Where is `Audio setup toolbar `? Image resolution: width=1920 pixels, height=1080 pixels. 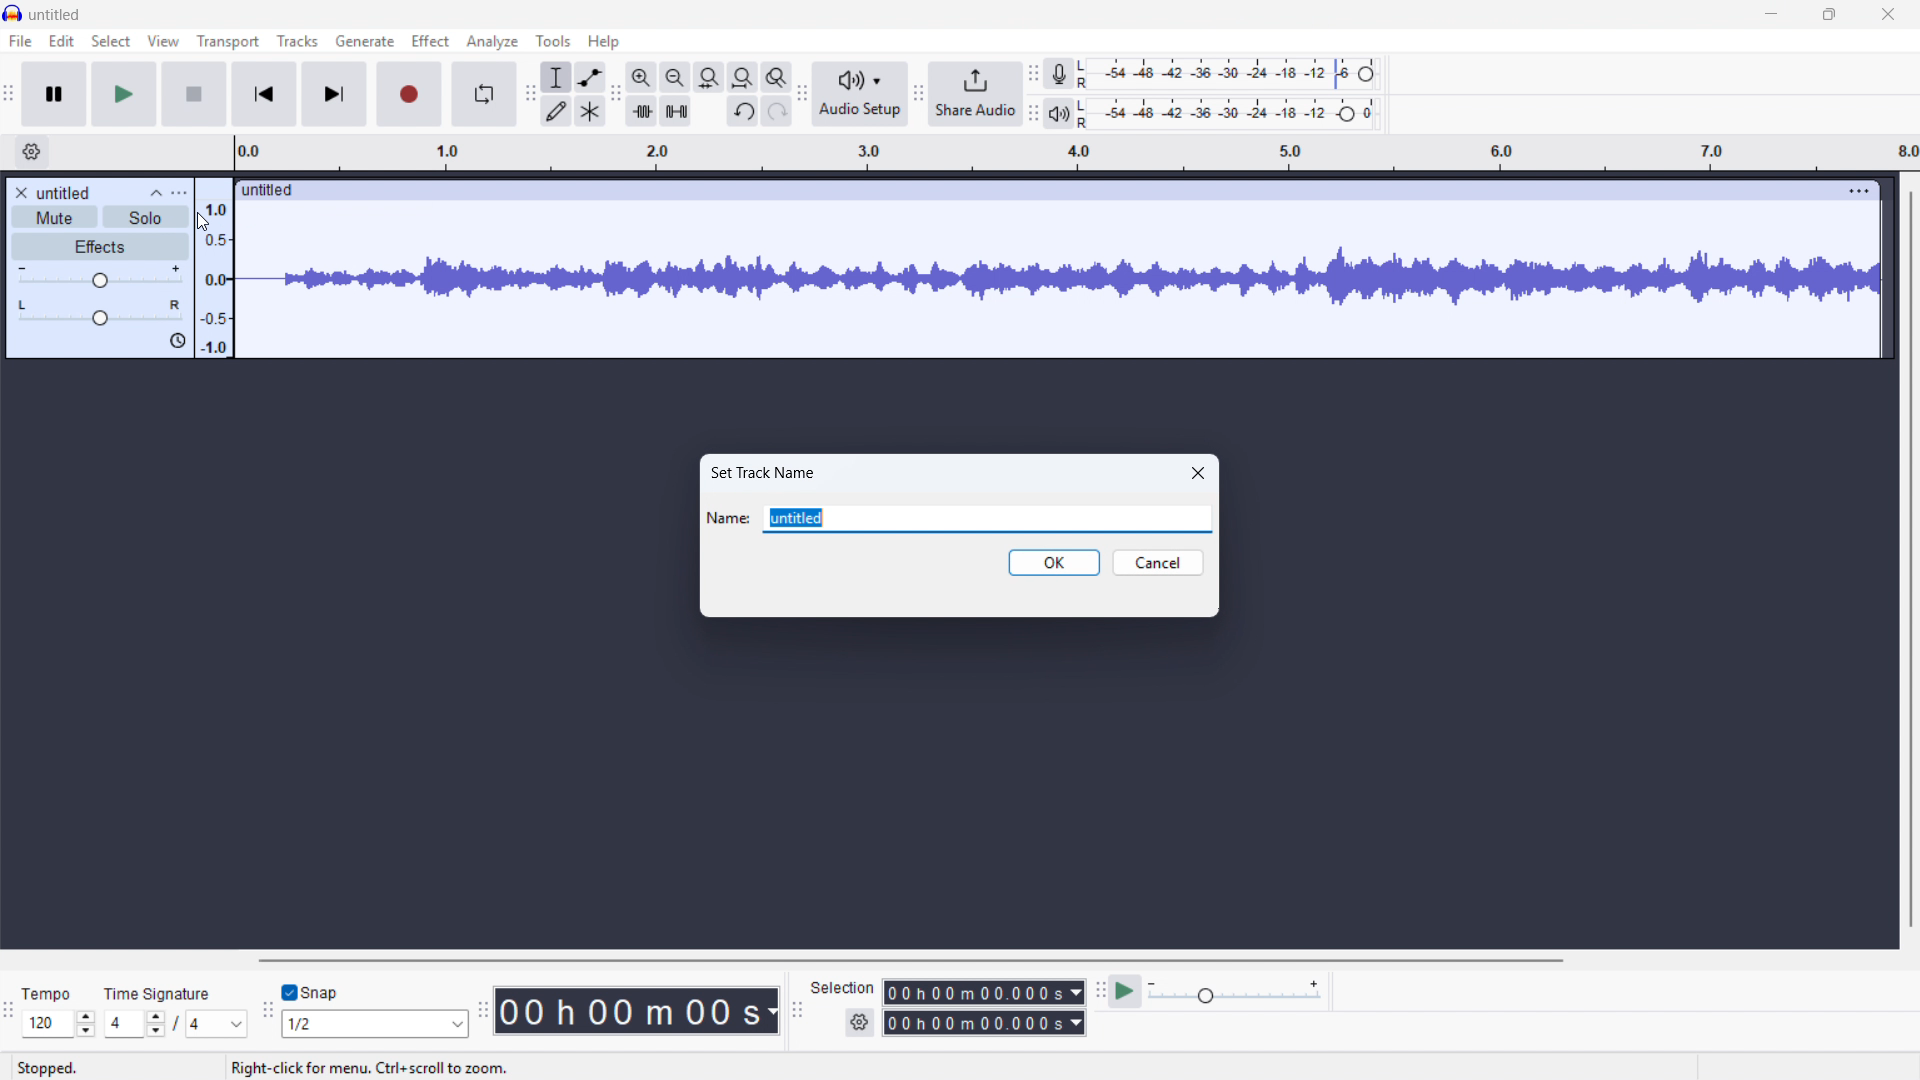
Audio setup toolbar  is located at coordinates (801, 95).